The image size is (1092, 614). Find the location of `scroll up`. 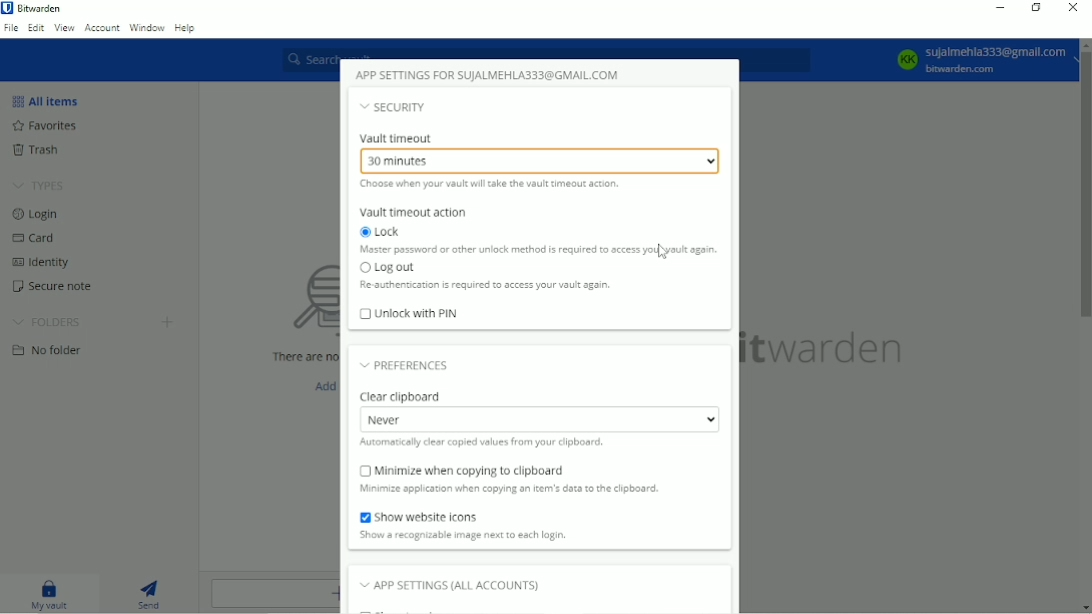

scroll up is located at coordinates (1084, 44).